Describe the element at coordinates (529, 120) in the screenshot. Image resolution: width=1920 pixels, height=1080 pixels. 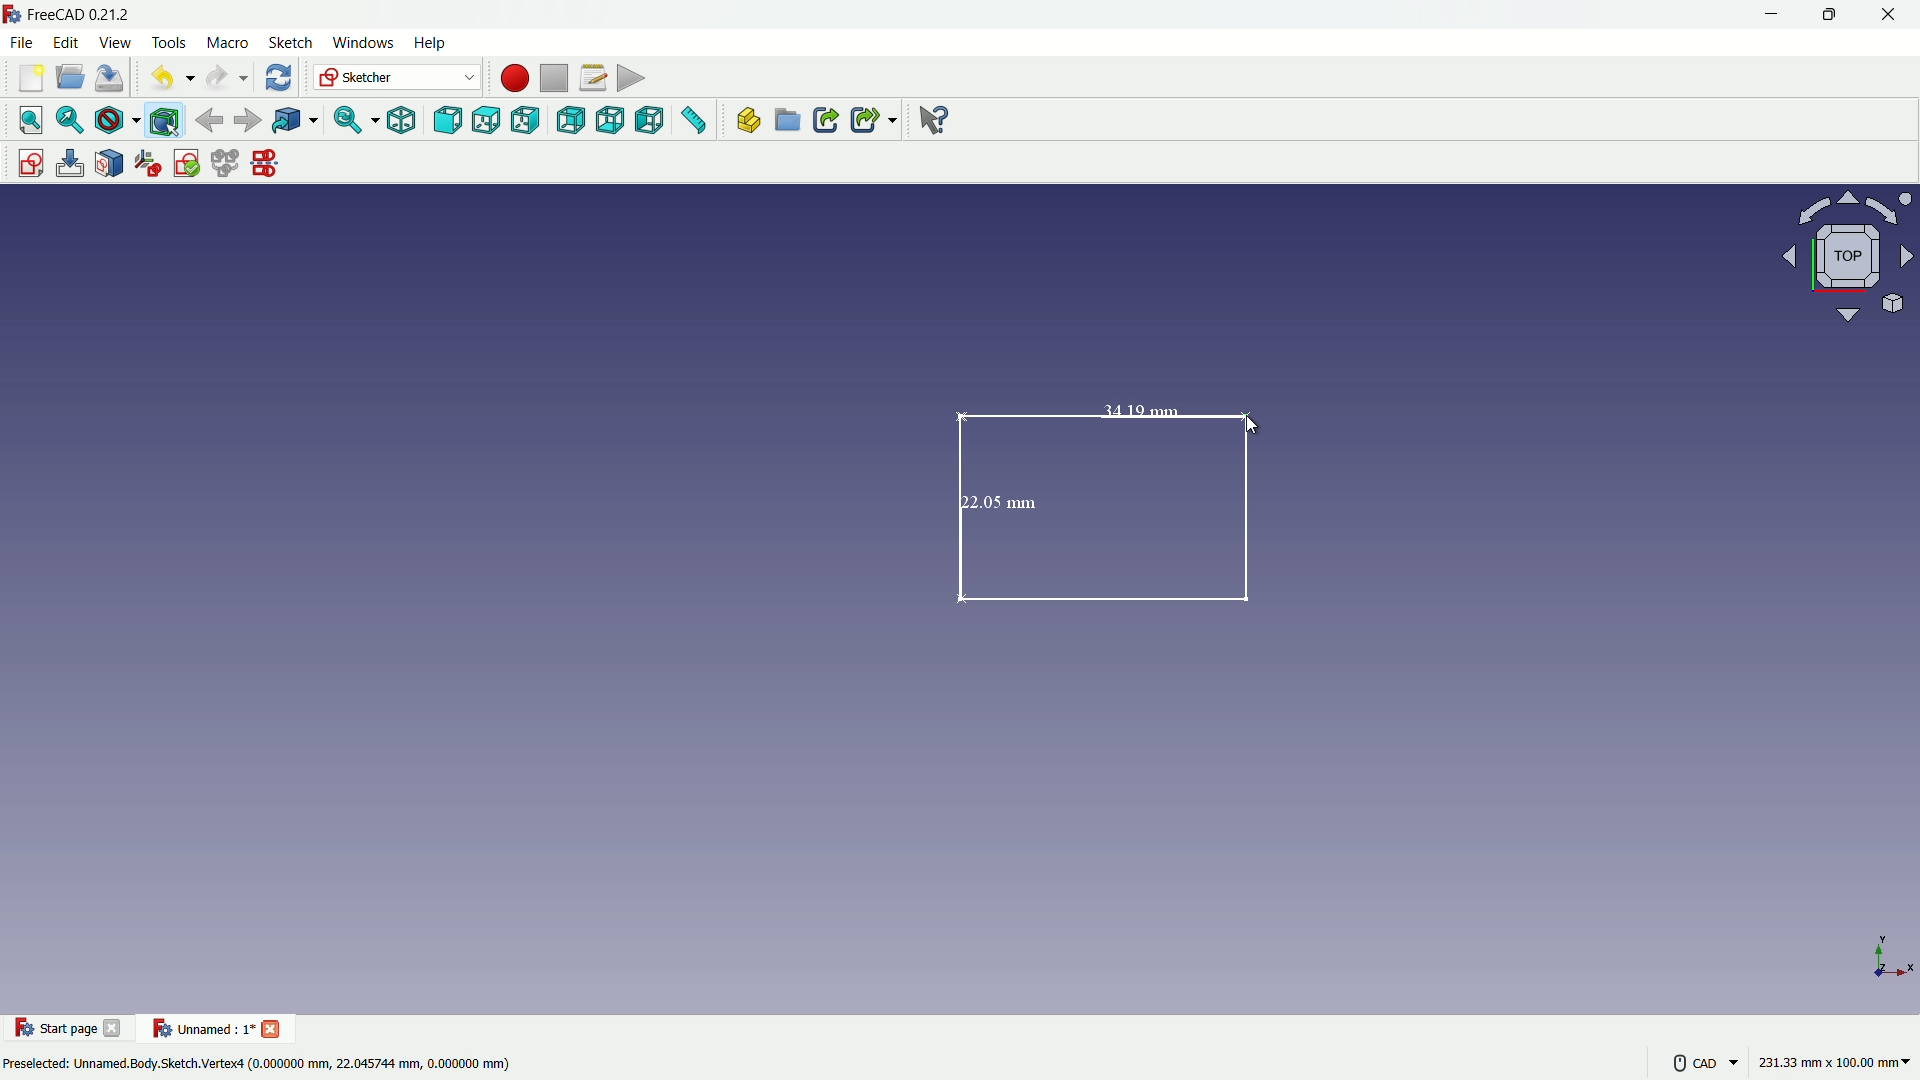
I see `right view` at that location.